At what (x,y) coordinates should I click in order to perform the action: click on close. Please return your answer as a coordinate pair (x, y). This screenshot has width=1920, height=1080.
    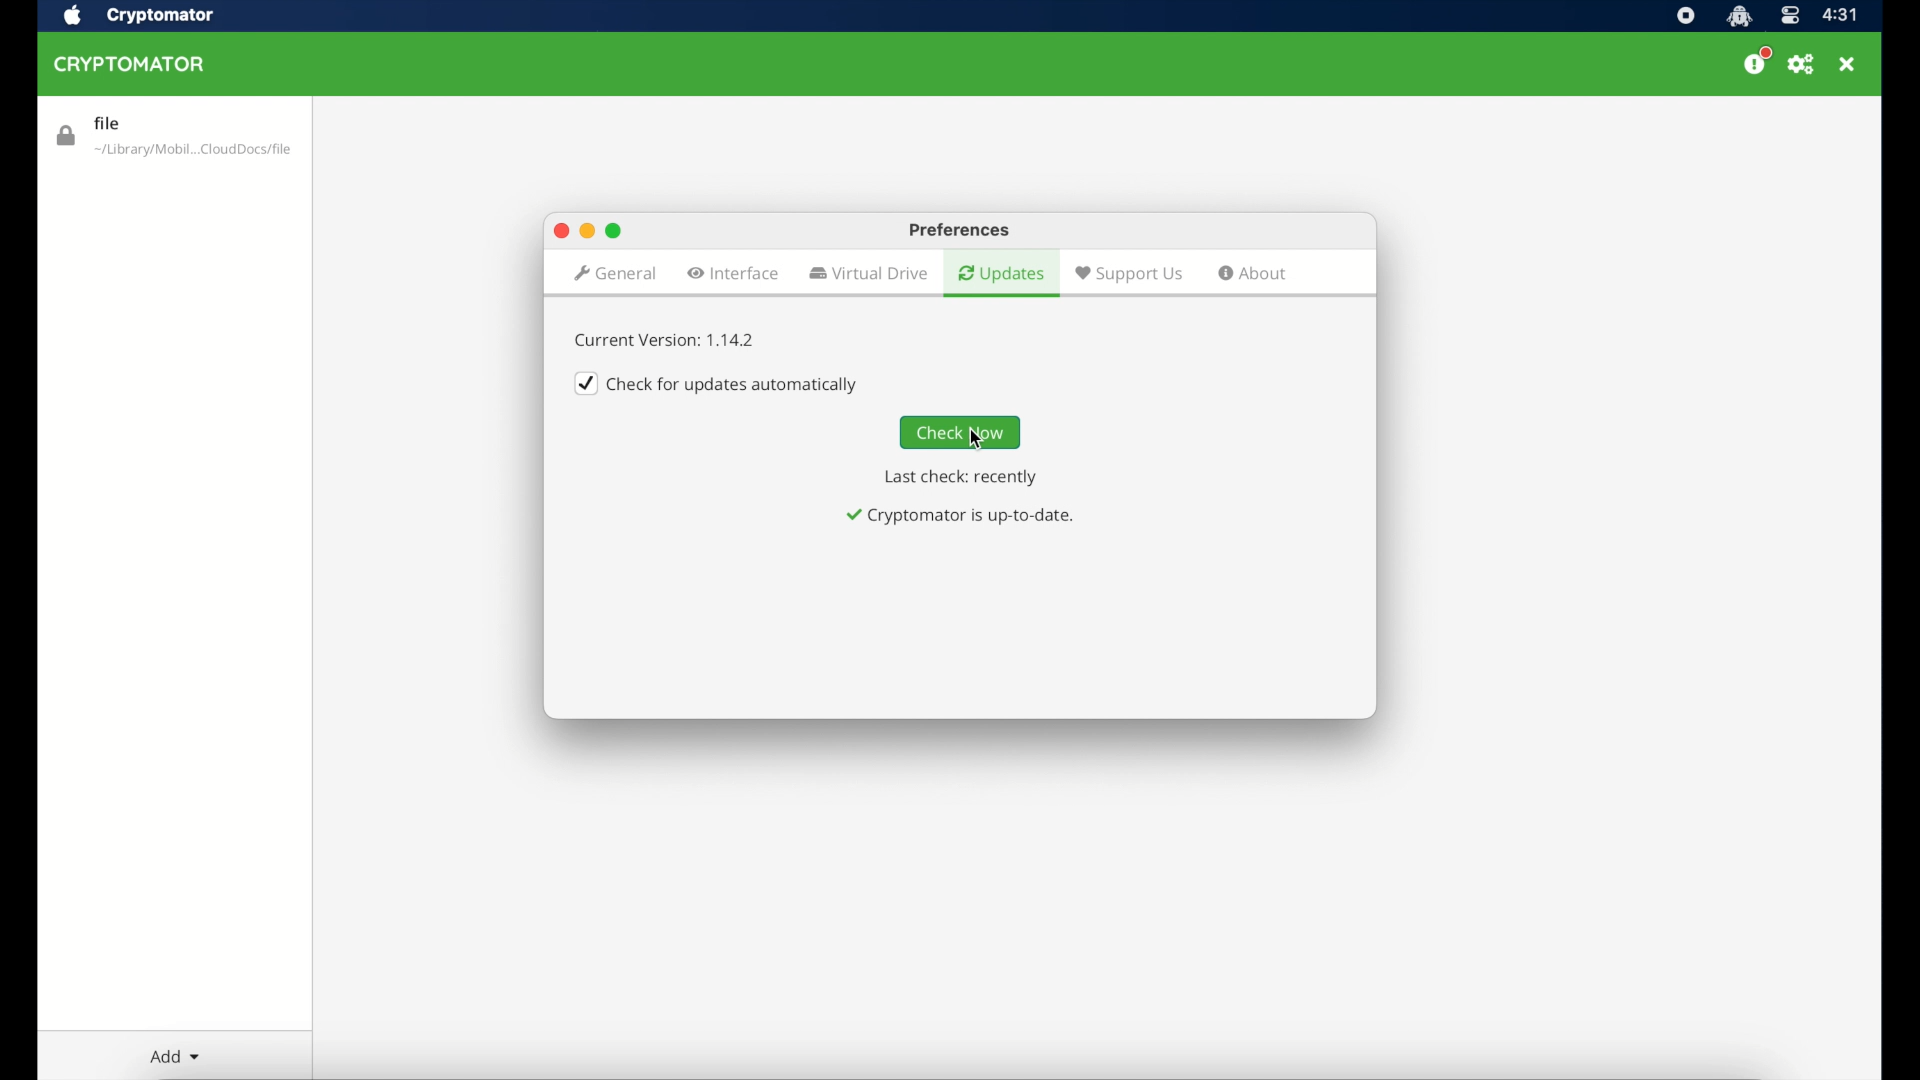
    Looking at the image, I should click on (559, 230).